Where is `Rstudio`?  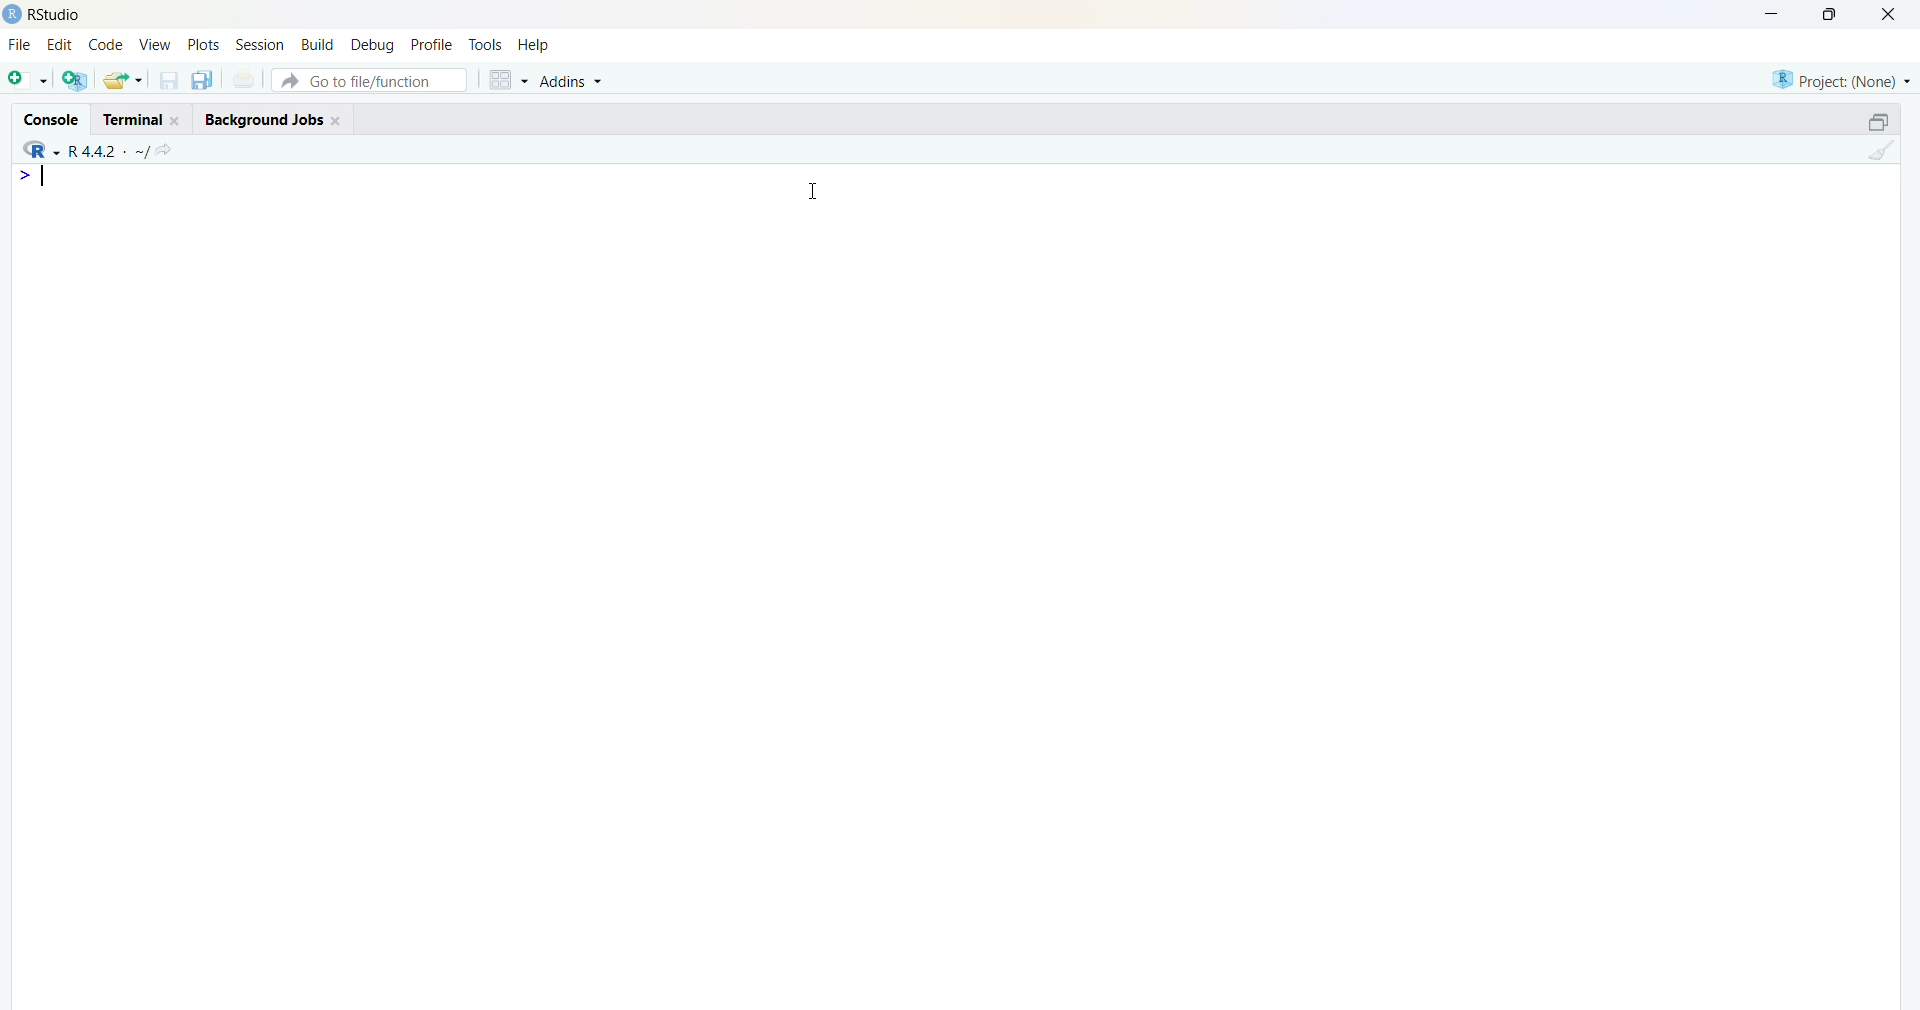
Rstudio is located at coordinates (61, 15).